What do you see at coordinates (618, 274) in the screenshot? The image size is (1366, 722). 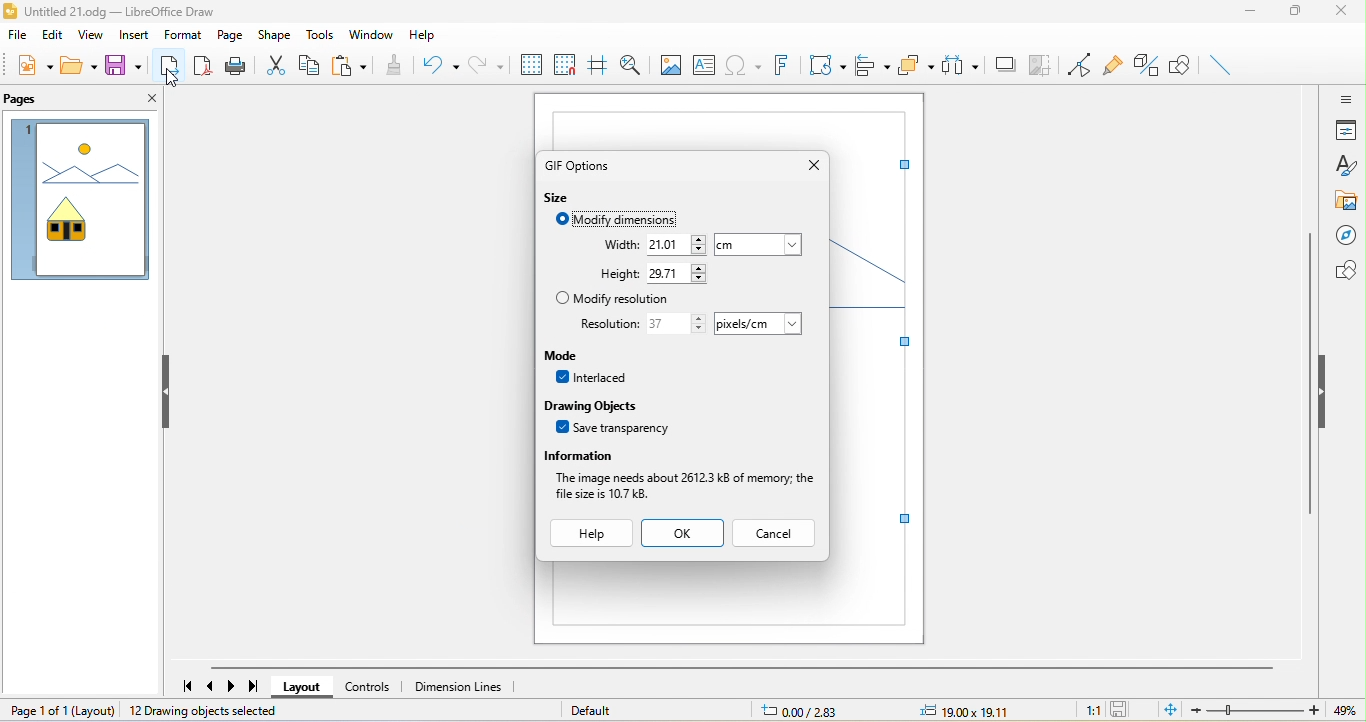 I see `height` at bounding box center [618, 274].